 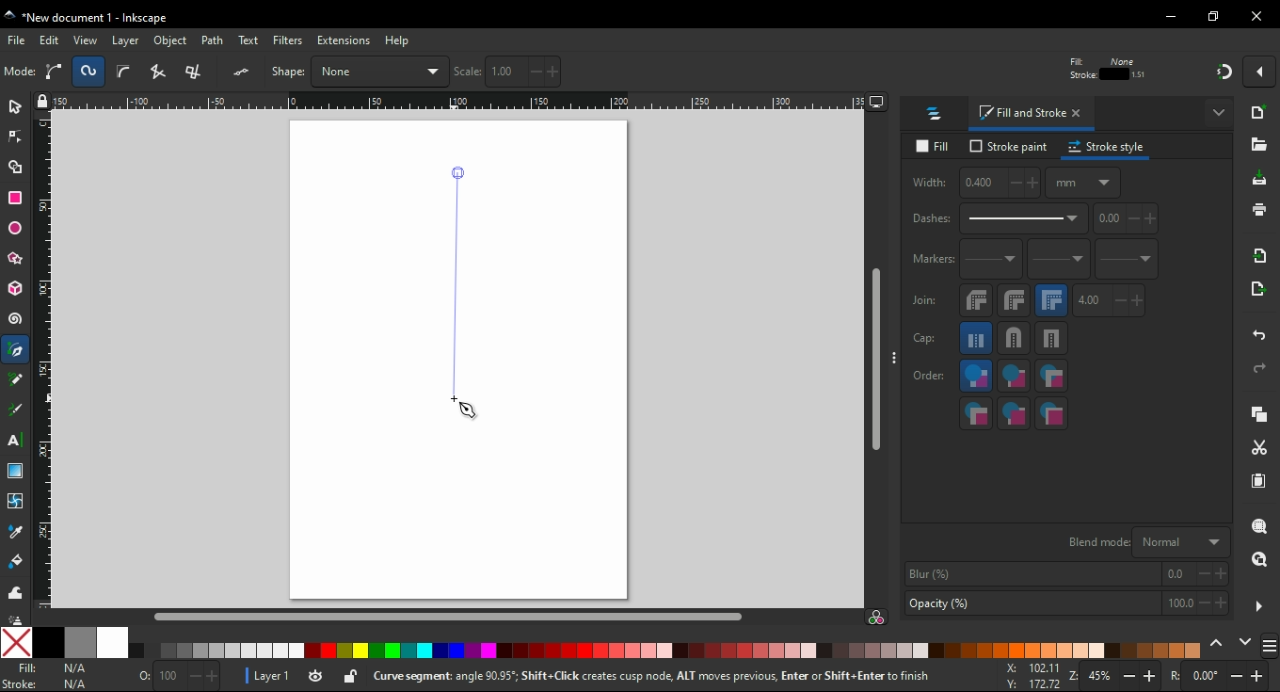 What do you see at coordinates (1261, 527) in the screenshot?
I see `zoom selection` at bounding box center [1261, 527].